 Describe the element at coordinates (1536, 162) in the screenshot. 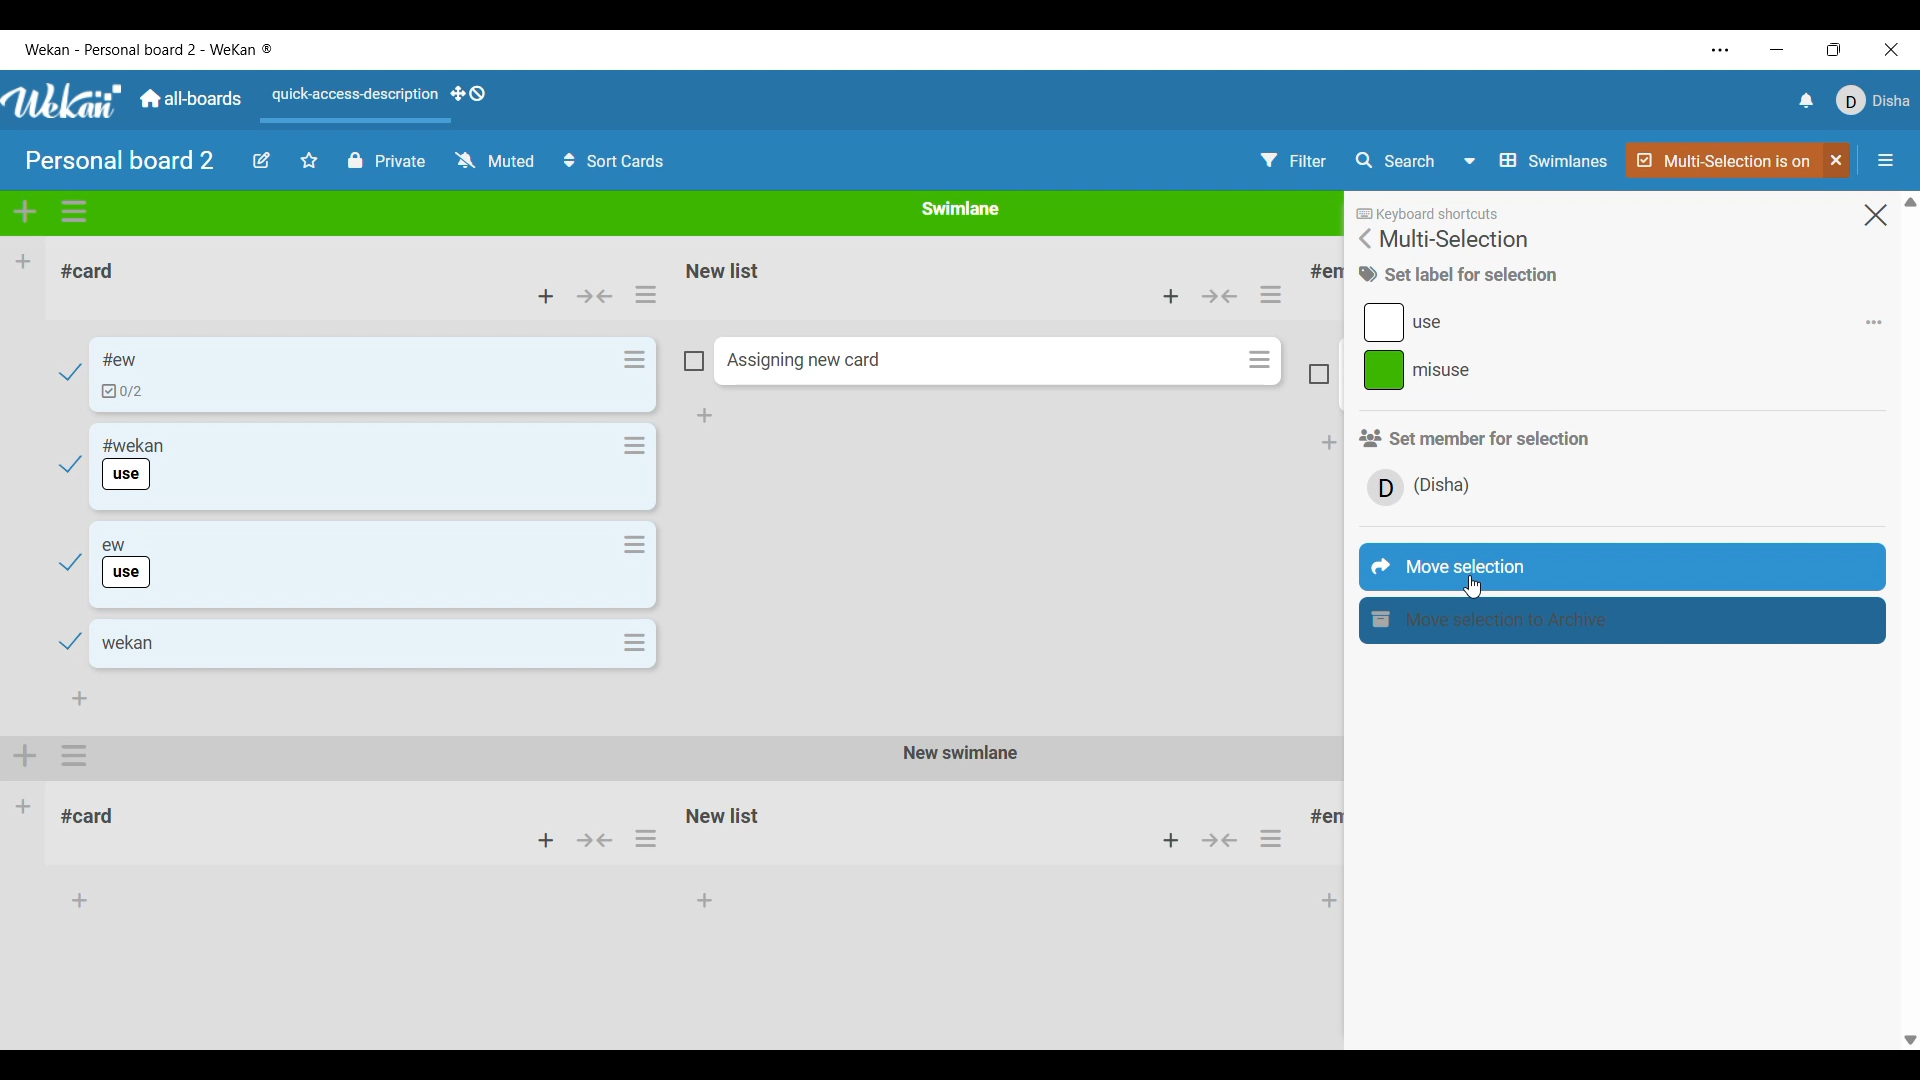

I see `Board view options` at that location.